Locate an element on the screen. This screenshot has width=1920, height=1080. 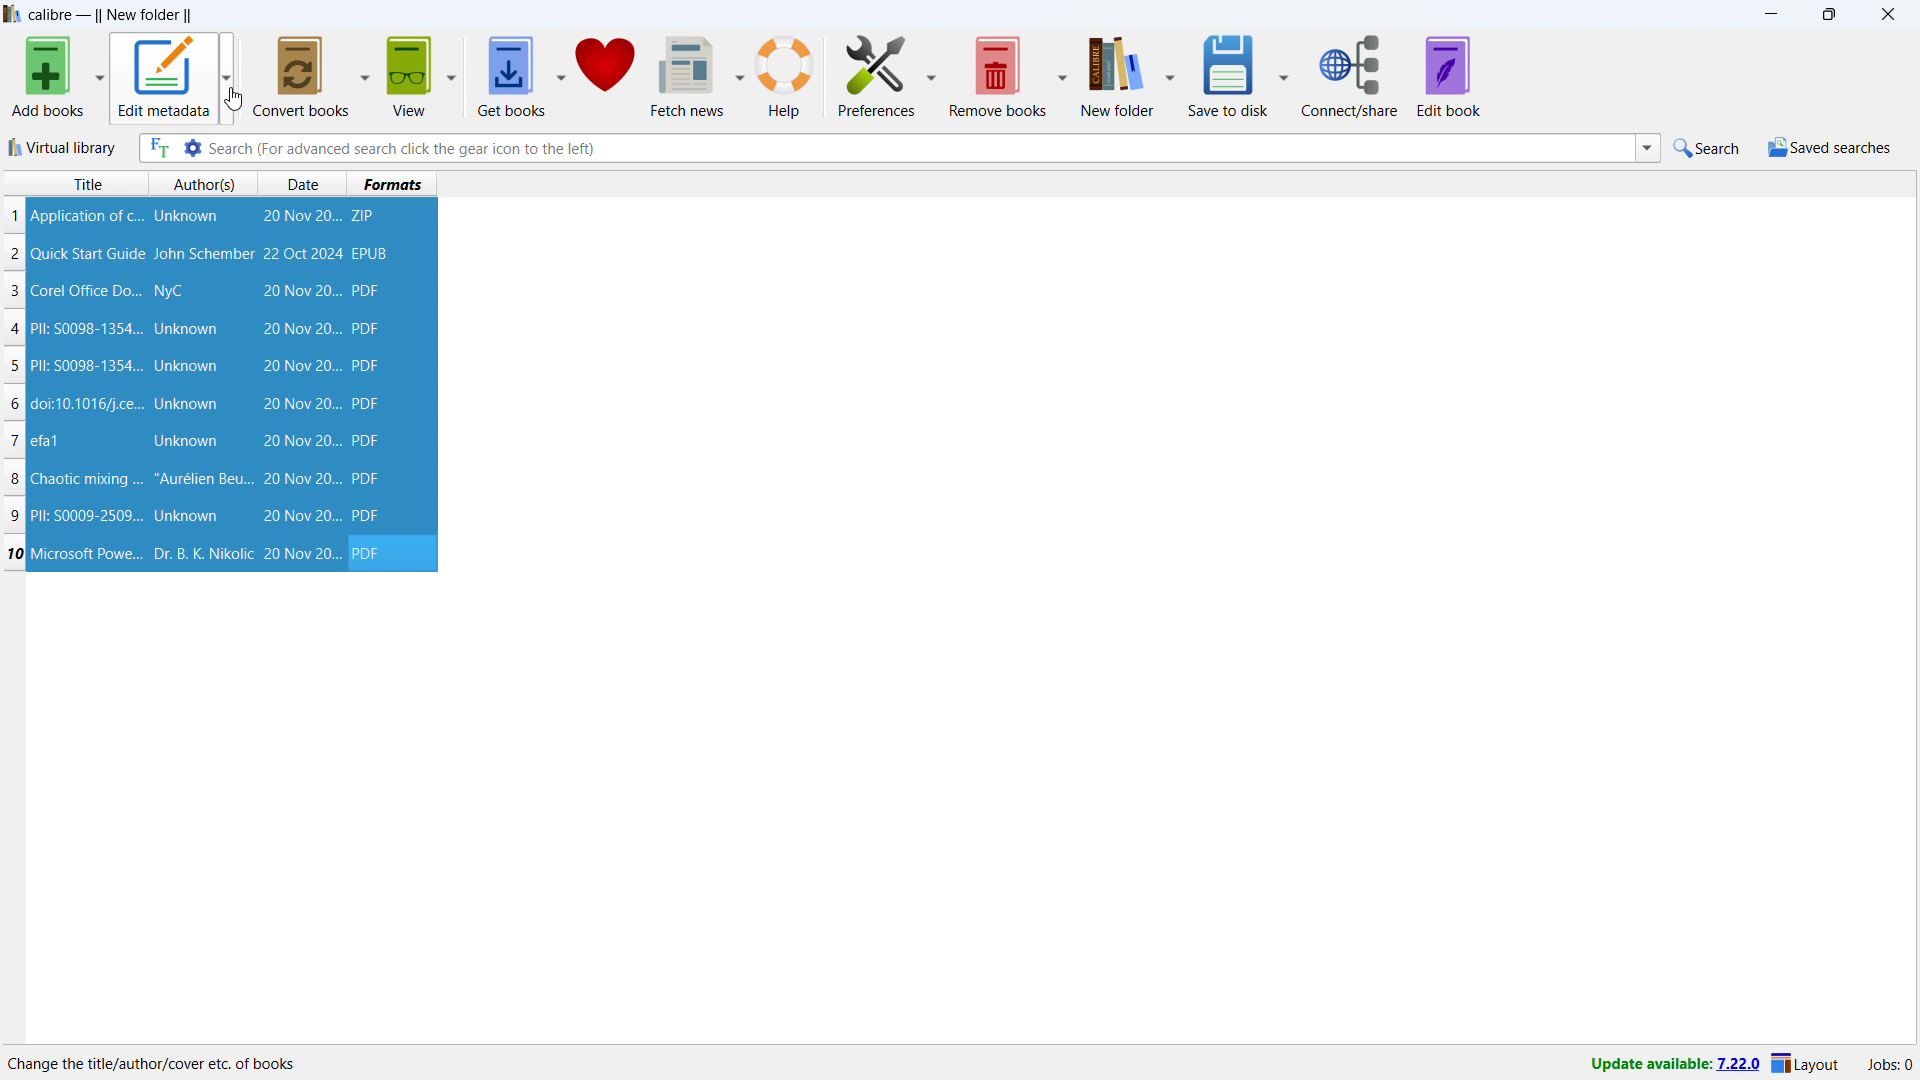
PDF is located at coordinates (369, 516).